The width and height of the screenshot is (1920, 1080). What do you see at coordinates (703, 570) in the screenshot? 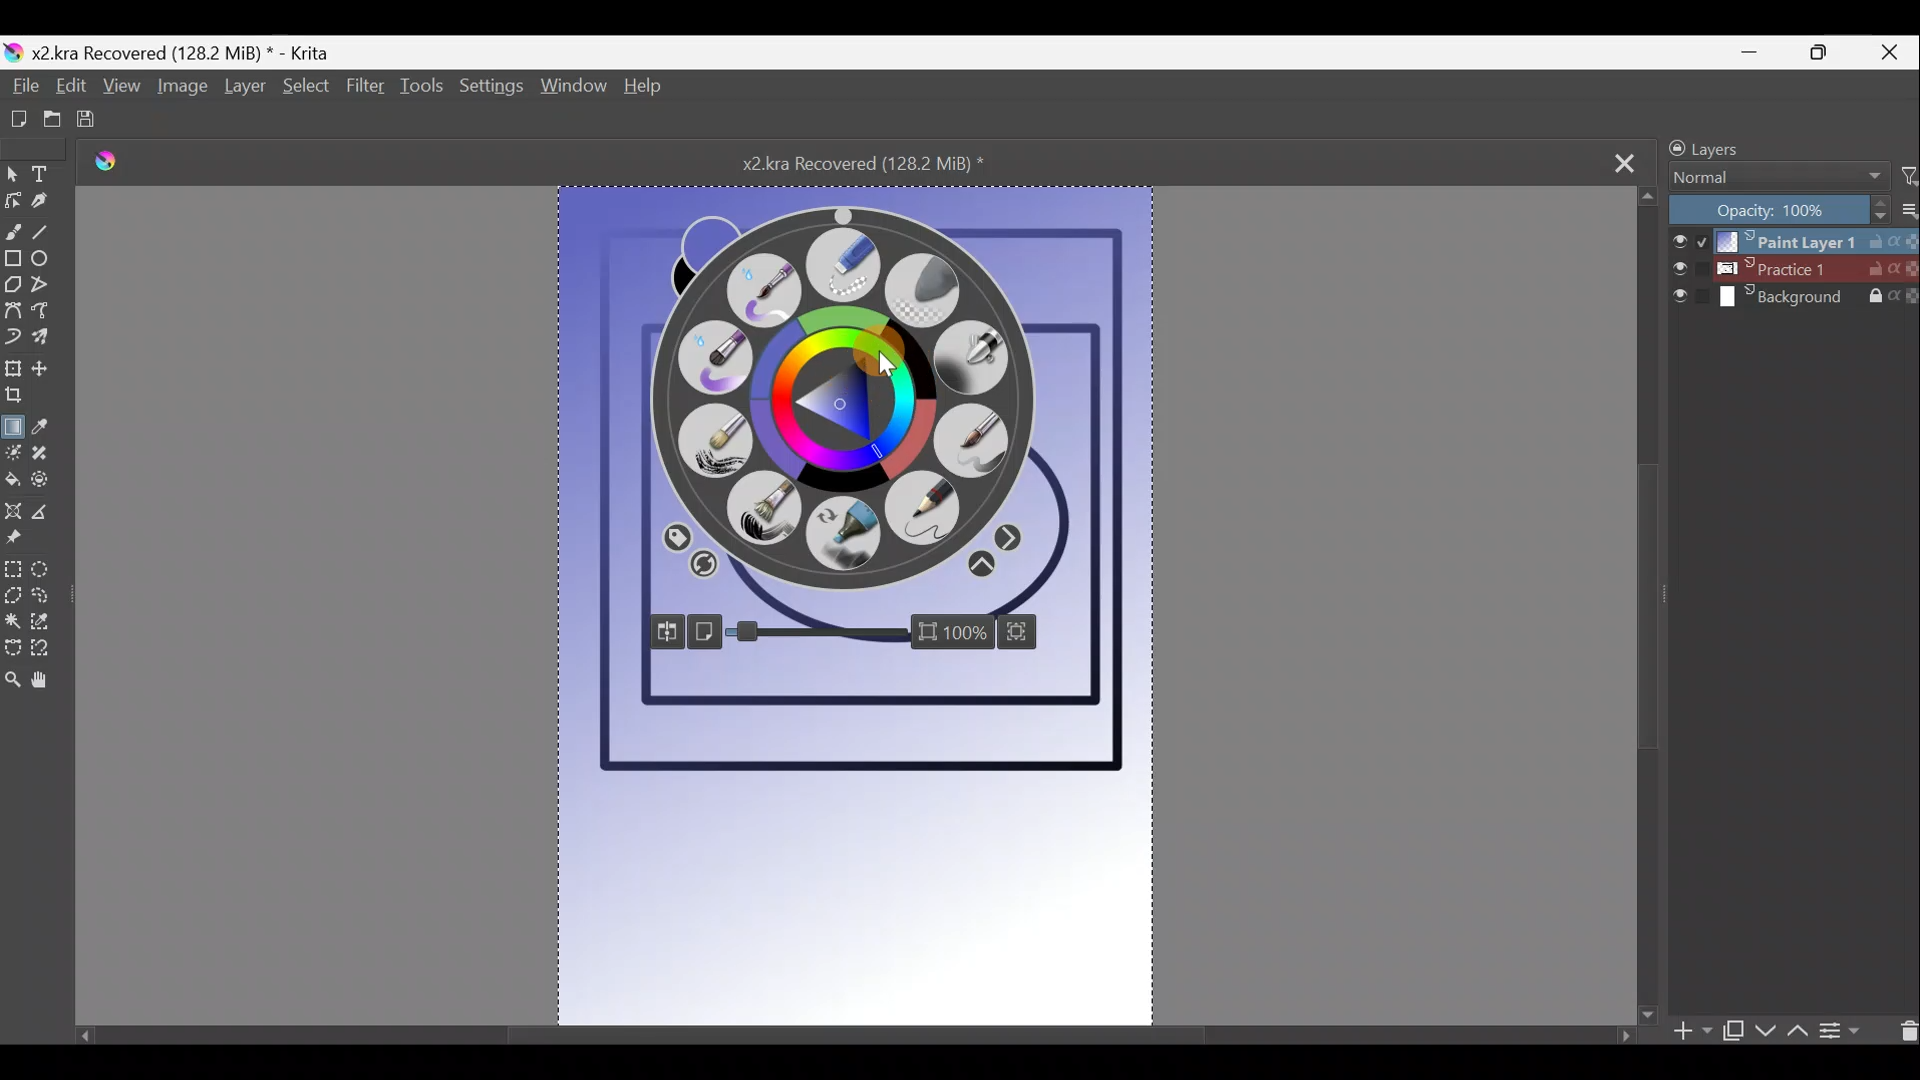
I see `Clear colour history` at bounding box center [703, 570].